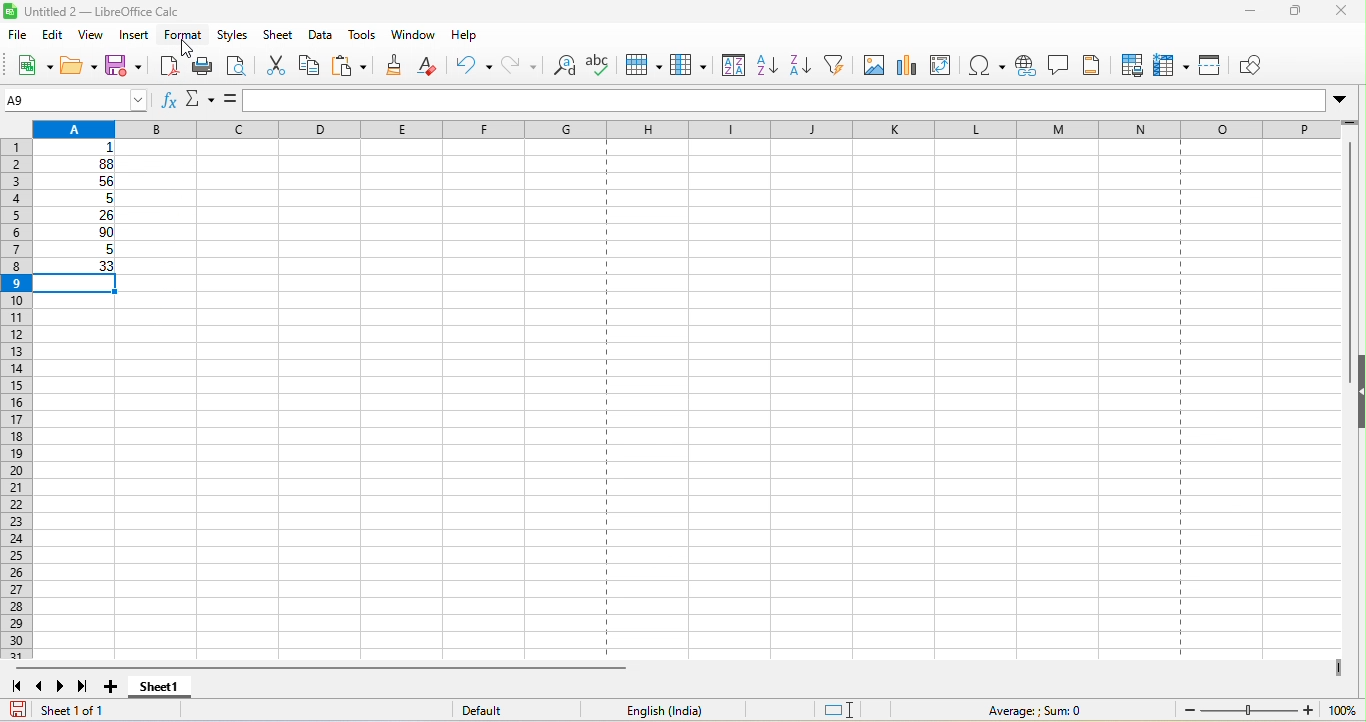 The width and height of the screenshot is (1366, 722). I want to click on 56, so click(82, 182).